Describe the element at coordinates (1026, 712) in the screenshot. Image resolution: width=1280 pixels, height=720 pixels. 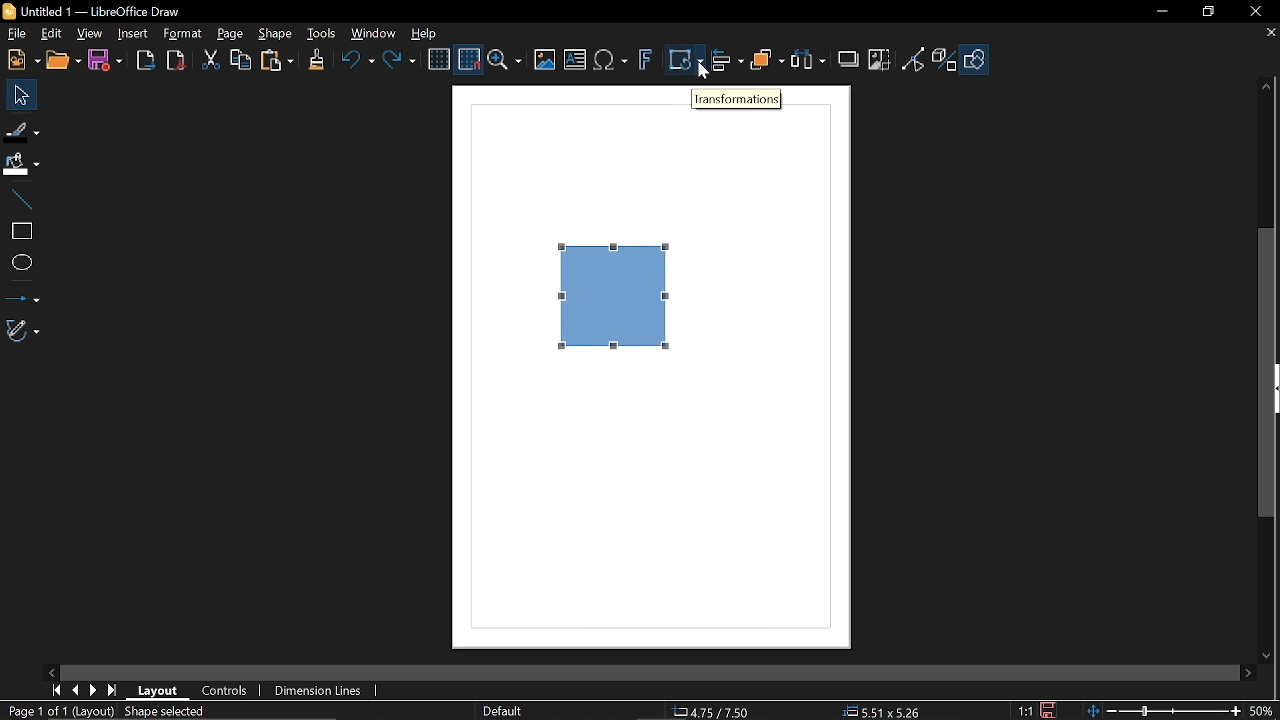
I see `1:1 (Scaling factor)` at that location.